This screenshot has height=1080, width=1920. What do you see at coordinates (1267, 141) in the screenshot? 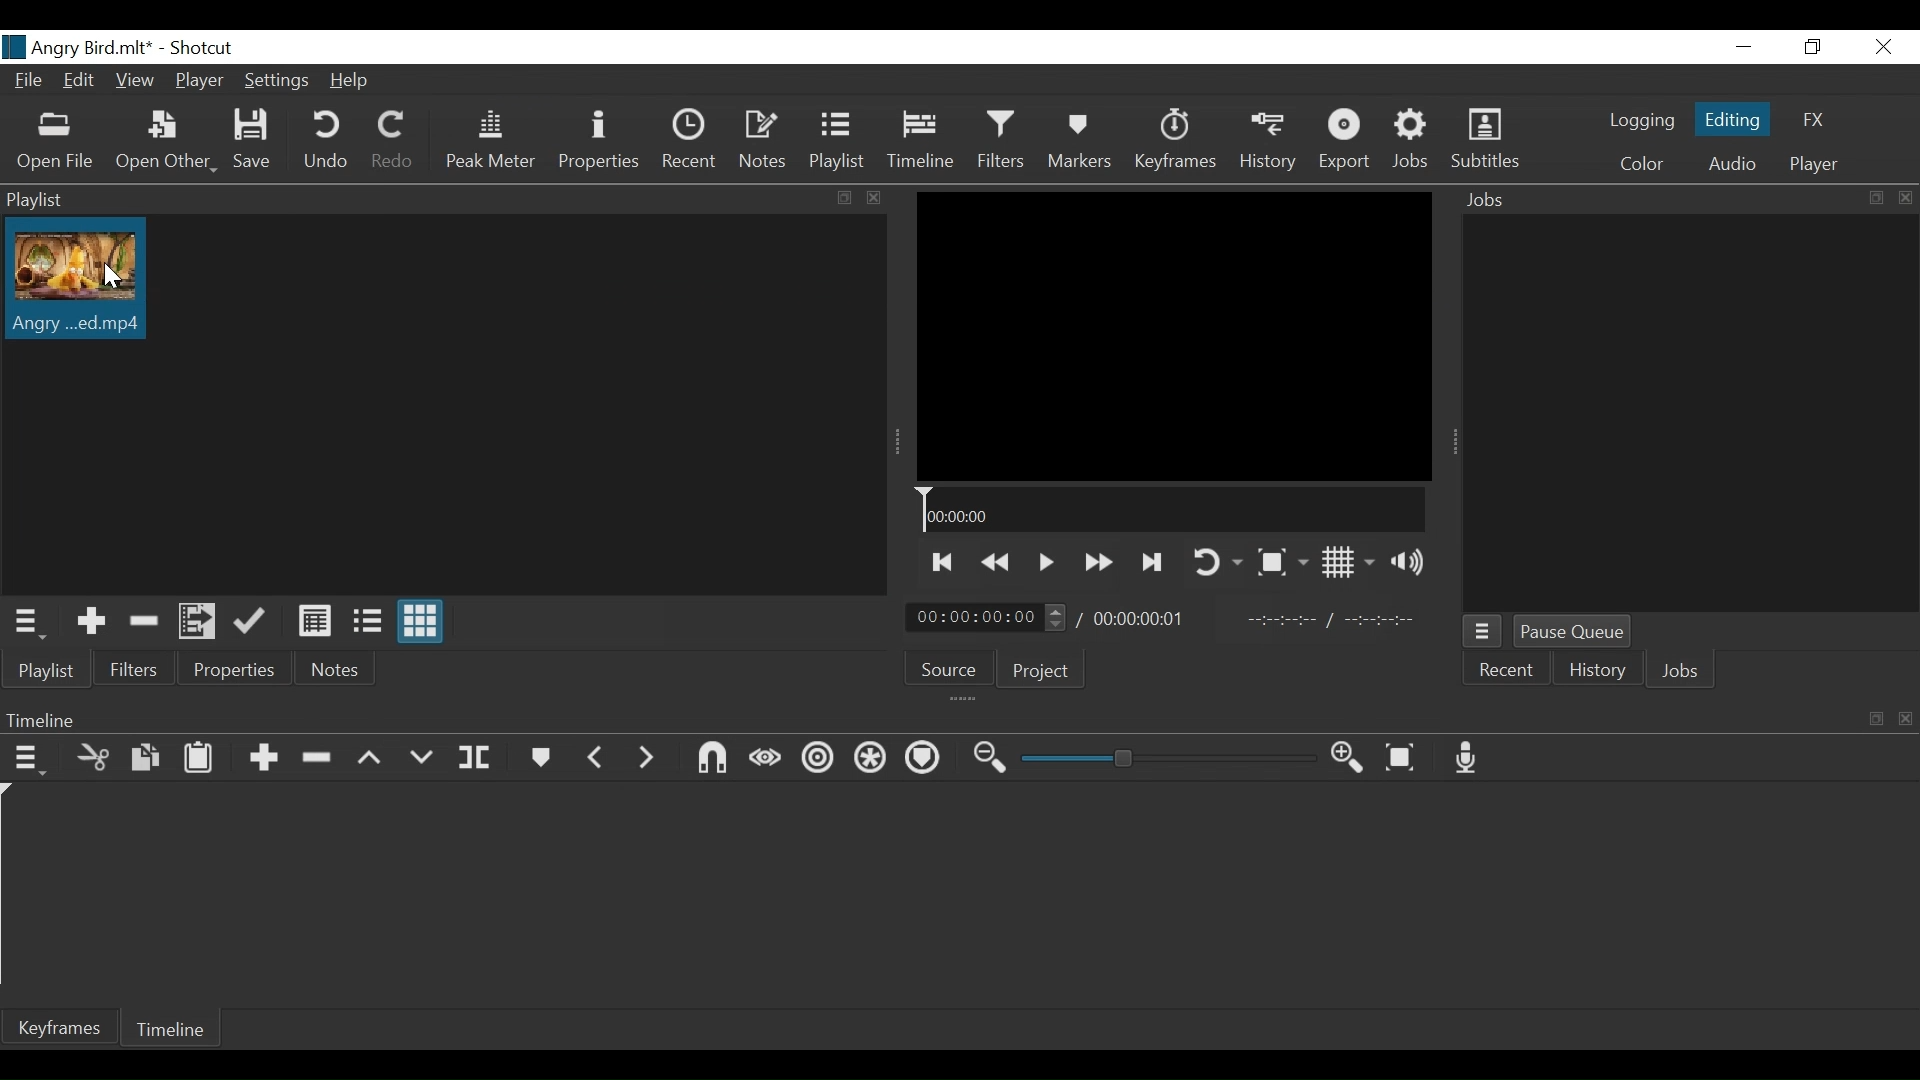
I see `History` at bounding box center [1267, 141].